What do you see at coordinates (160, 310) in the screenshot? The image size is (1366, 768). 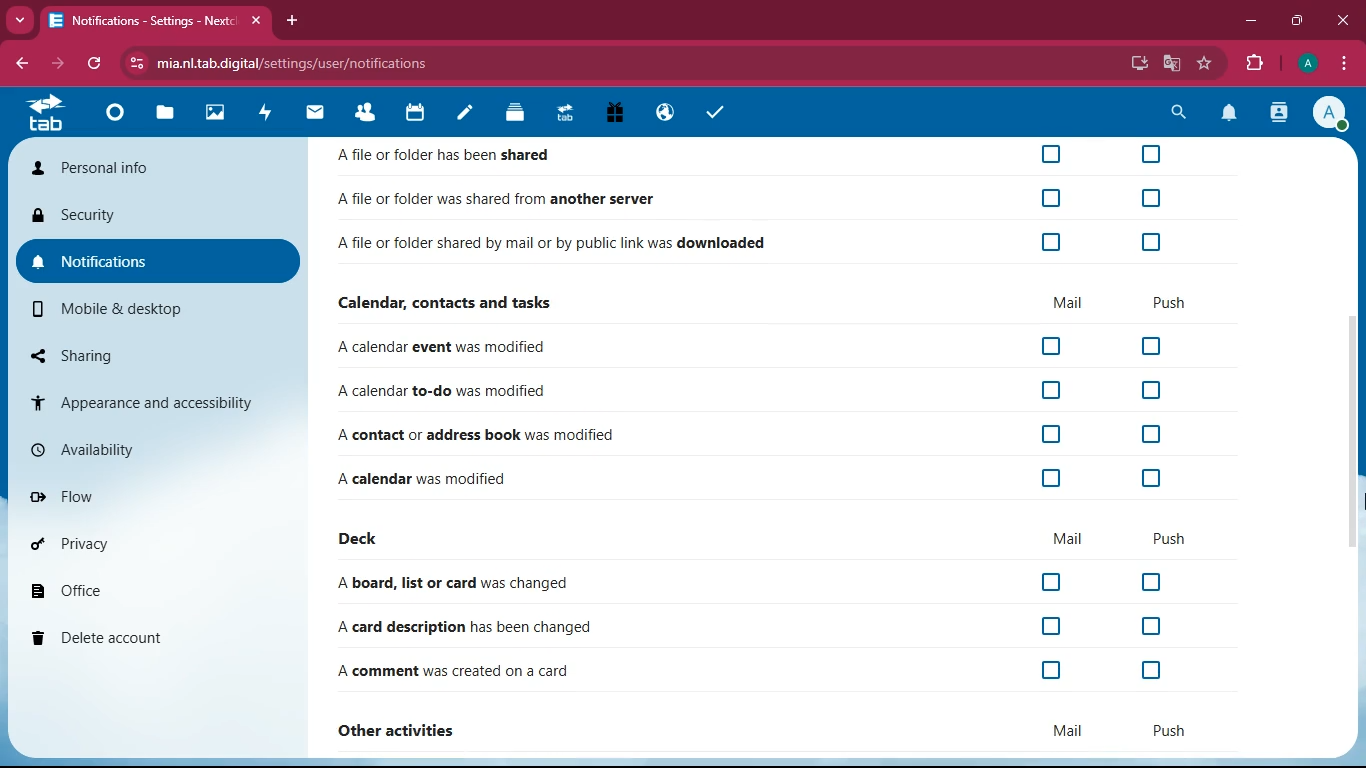 I see `mobile & desktop` at bounding box center [160, 310].